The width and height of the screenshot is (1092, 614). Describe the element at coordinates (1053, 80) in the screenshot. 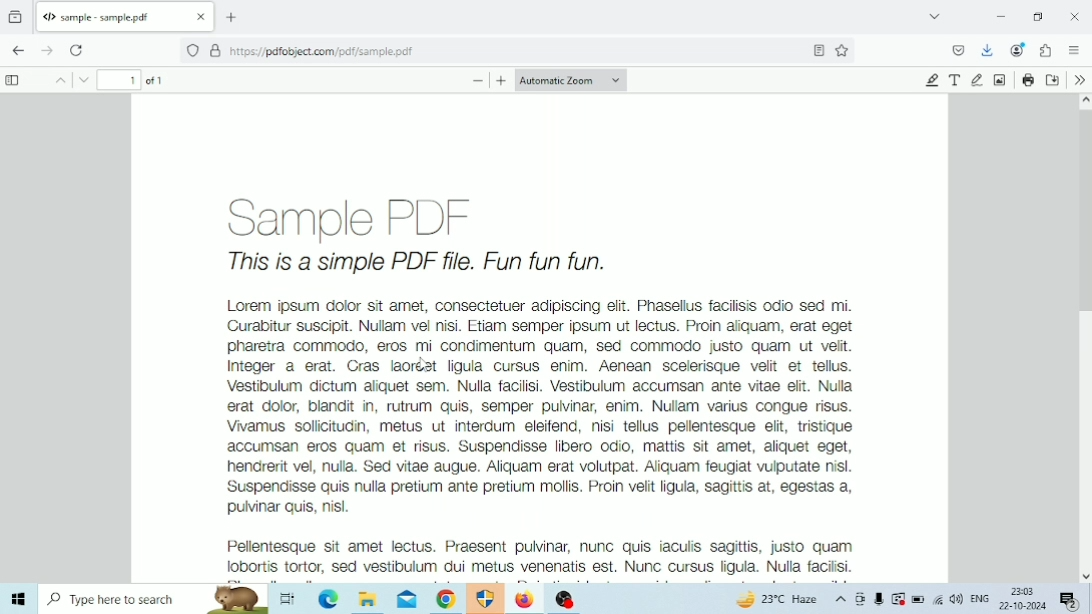

I see `Save` at that location.